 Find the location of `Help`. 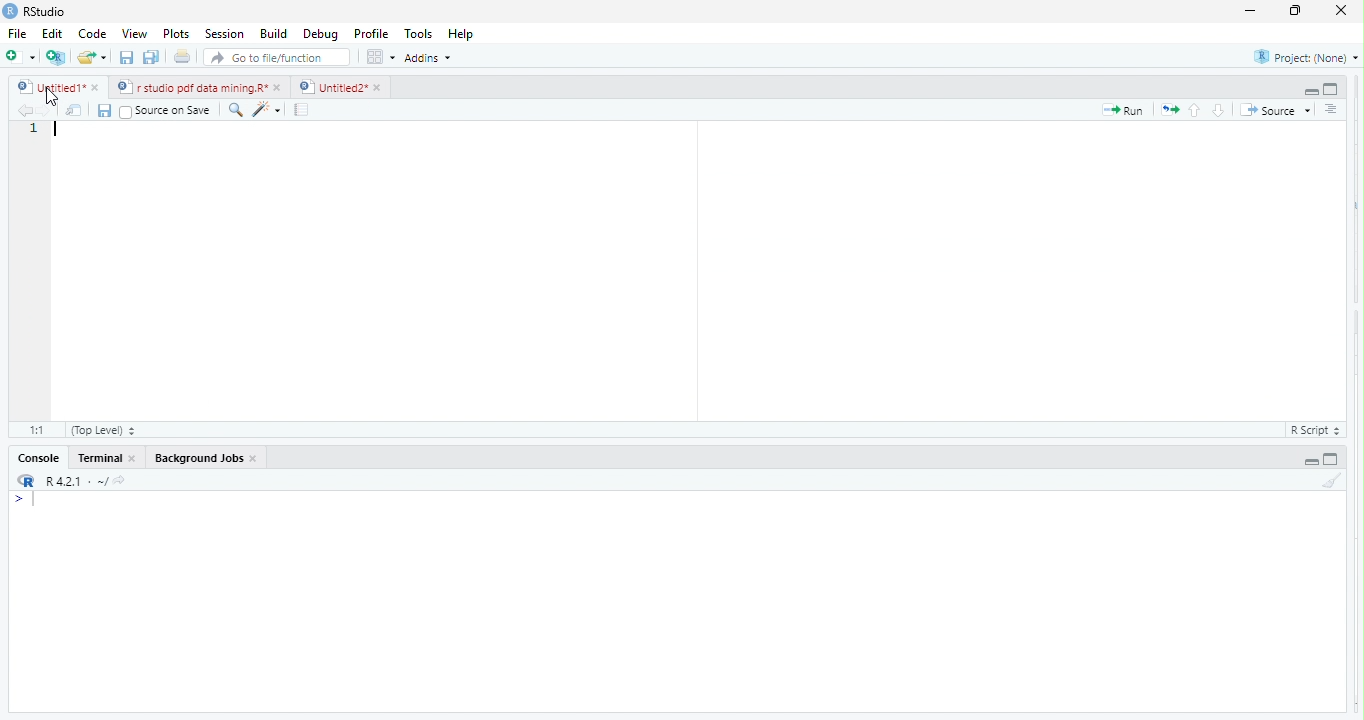

Help is located at coordinates (462, 34).